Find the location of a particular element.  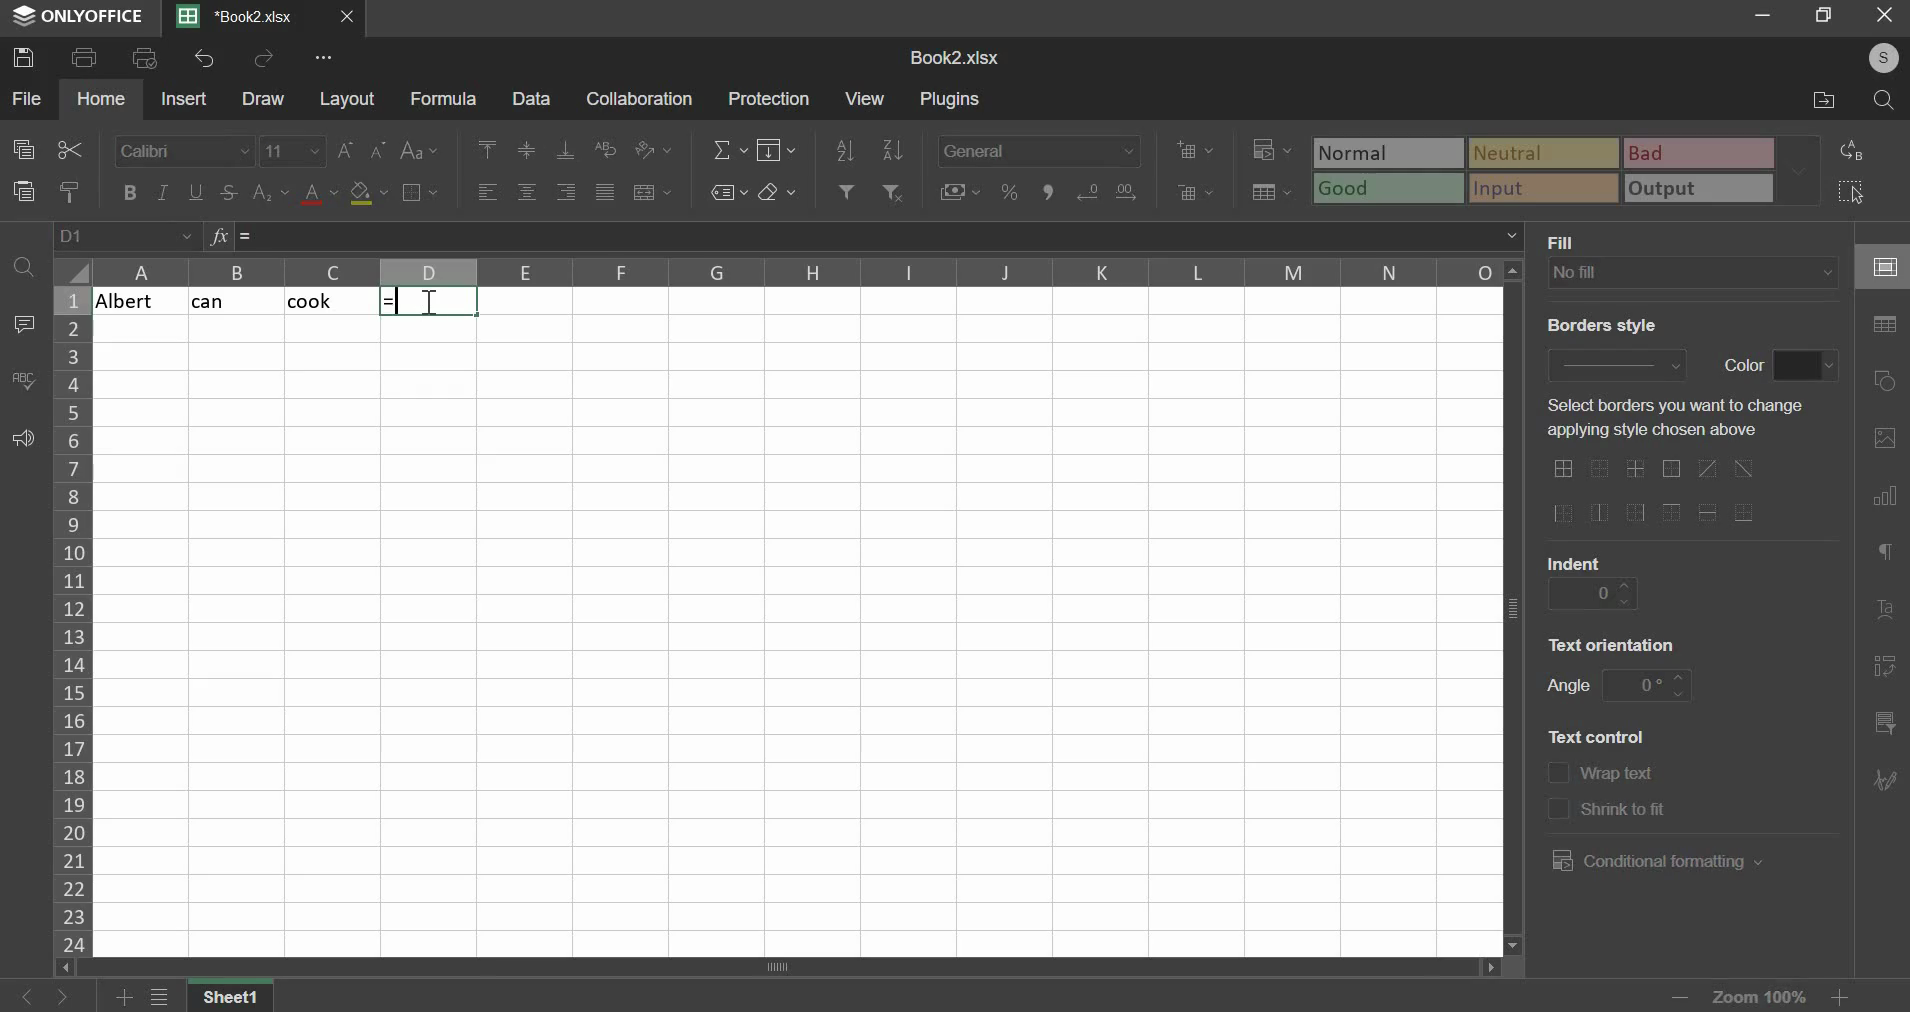

italic is located at coordinates (162, 192).